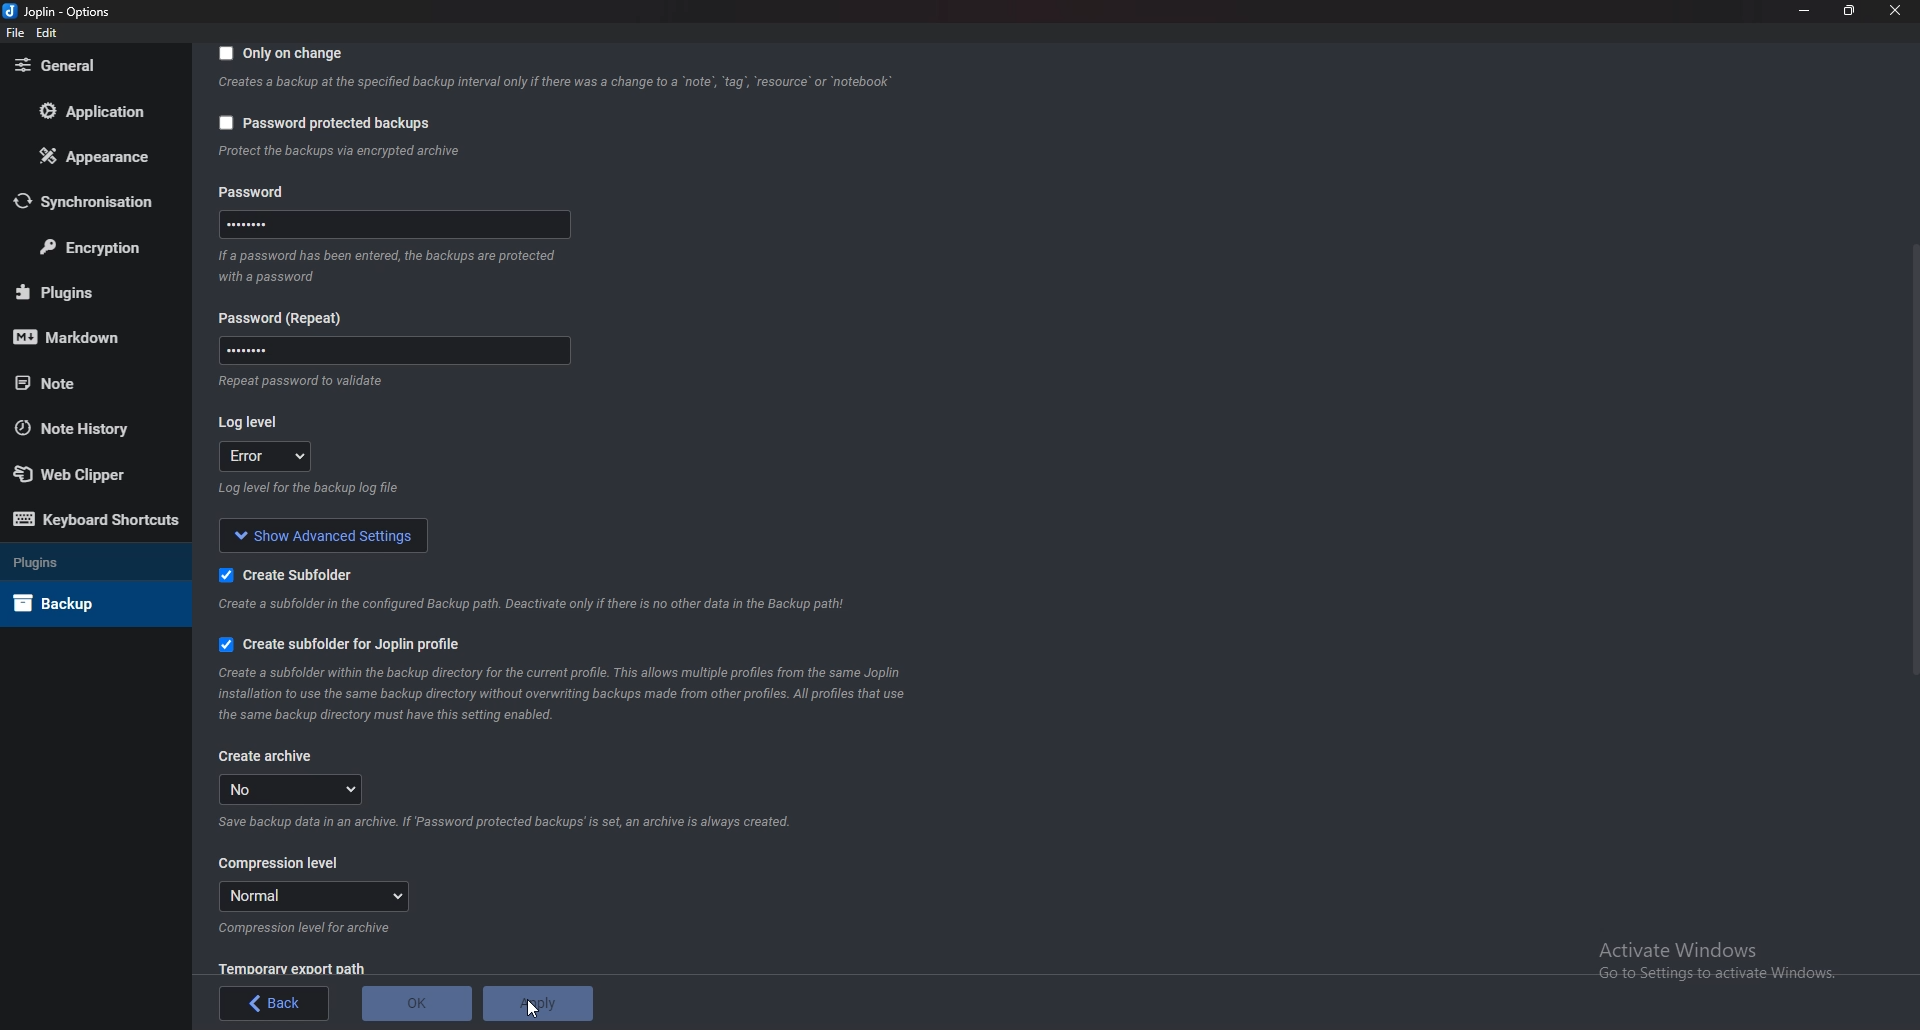 This screenshot has width=1920, height=1030. Describe the element at coordinates (339, 152) in the screenshot. I see `info` at that location.